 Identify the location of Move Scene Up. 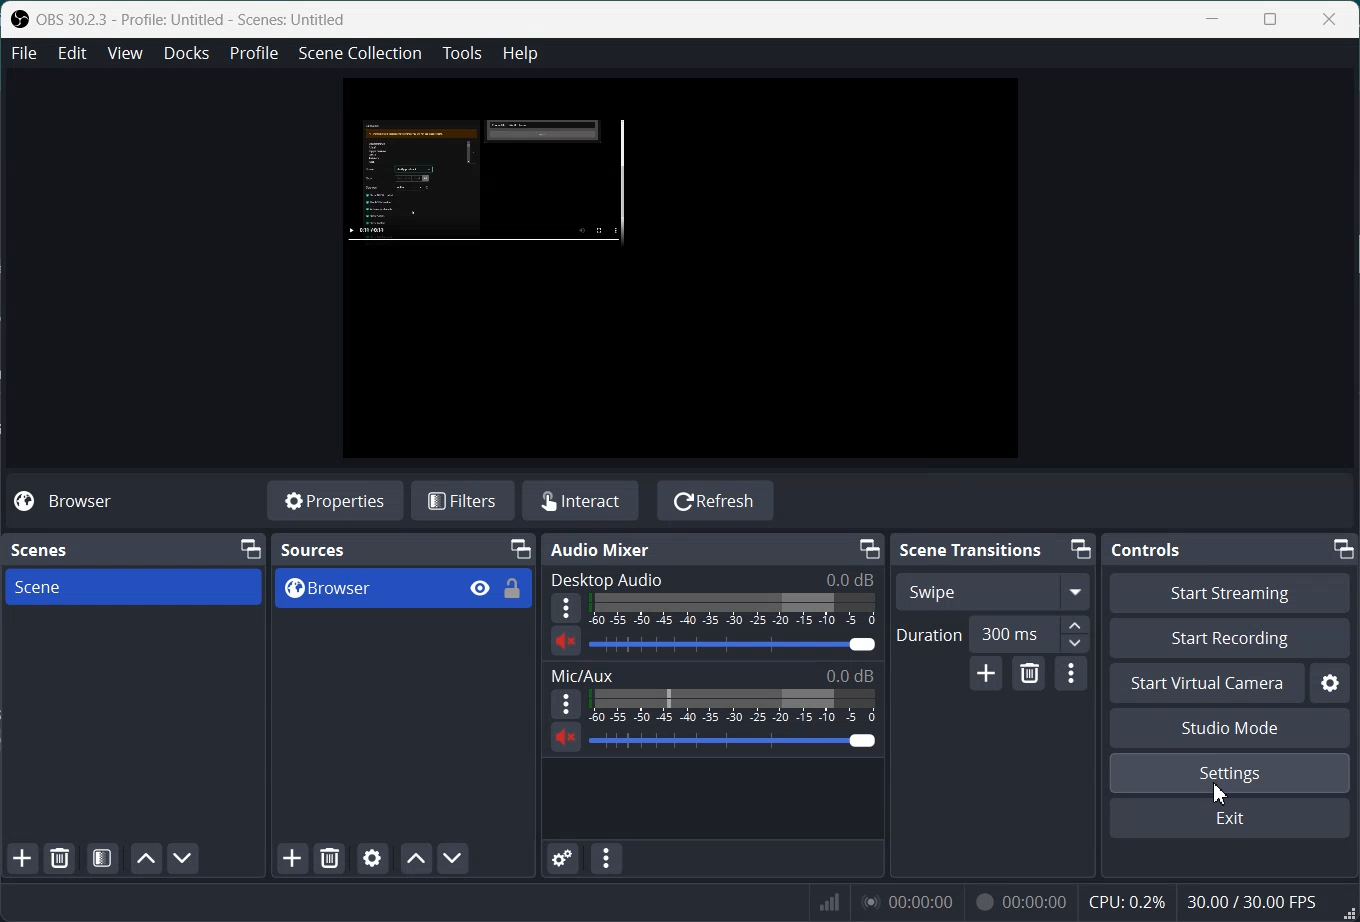
(144, 858).